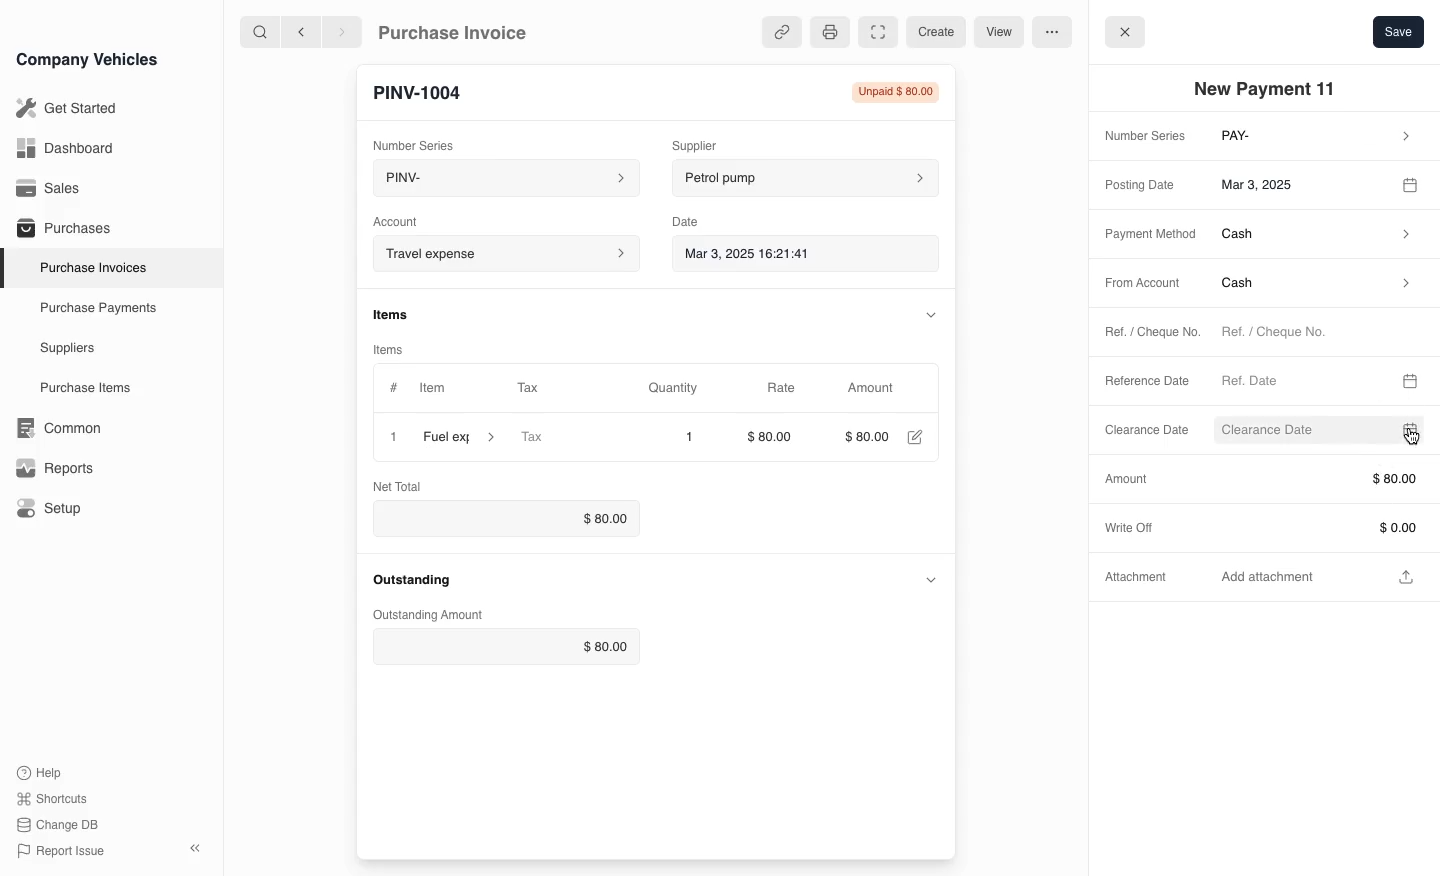 The width and height of the screenshot is (1440, 876). Describe the element at coordinates (996, 33) in the screenshot. I see `view` at that location.